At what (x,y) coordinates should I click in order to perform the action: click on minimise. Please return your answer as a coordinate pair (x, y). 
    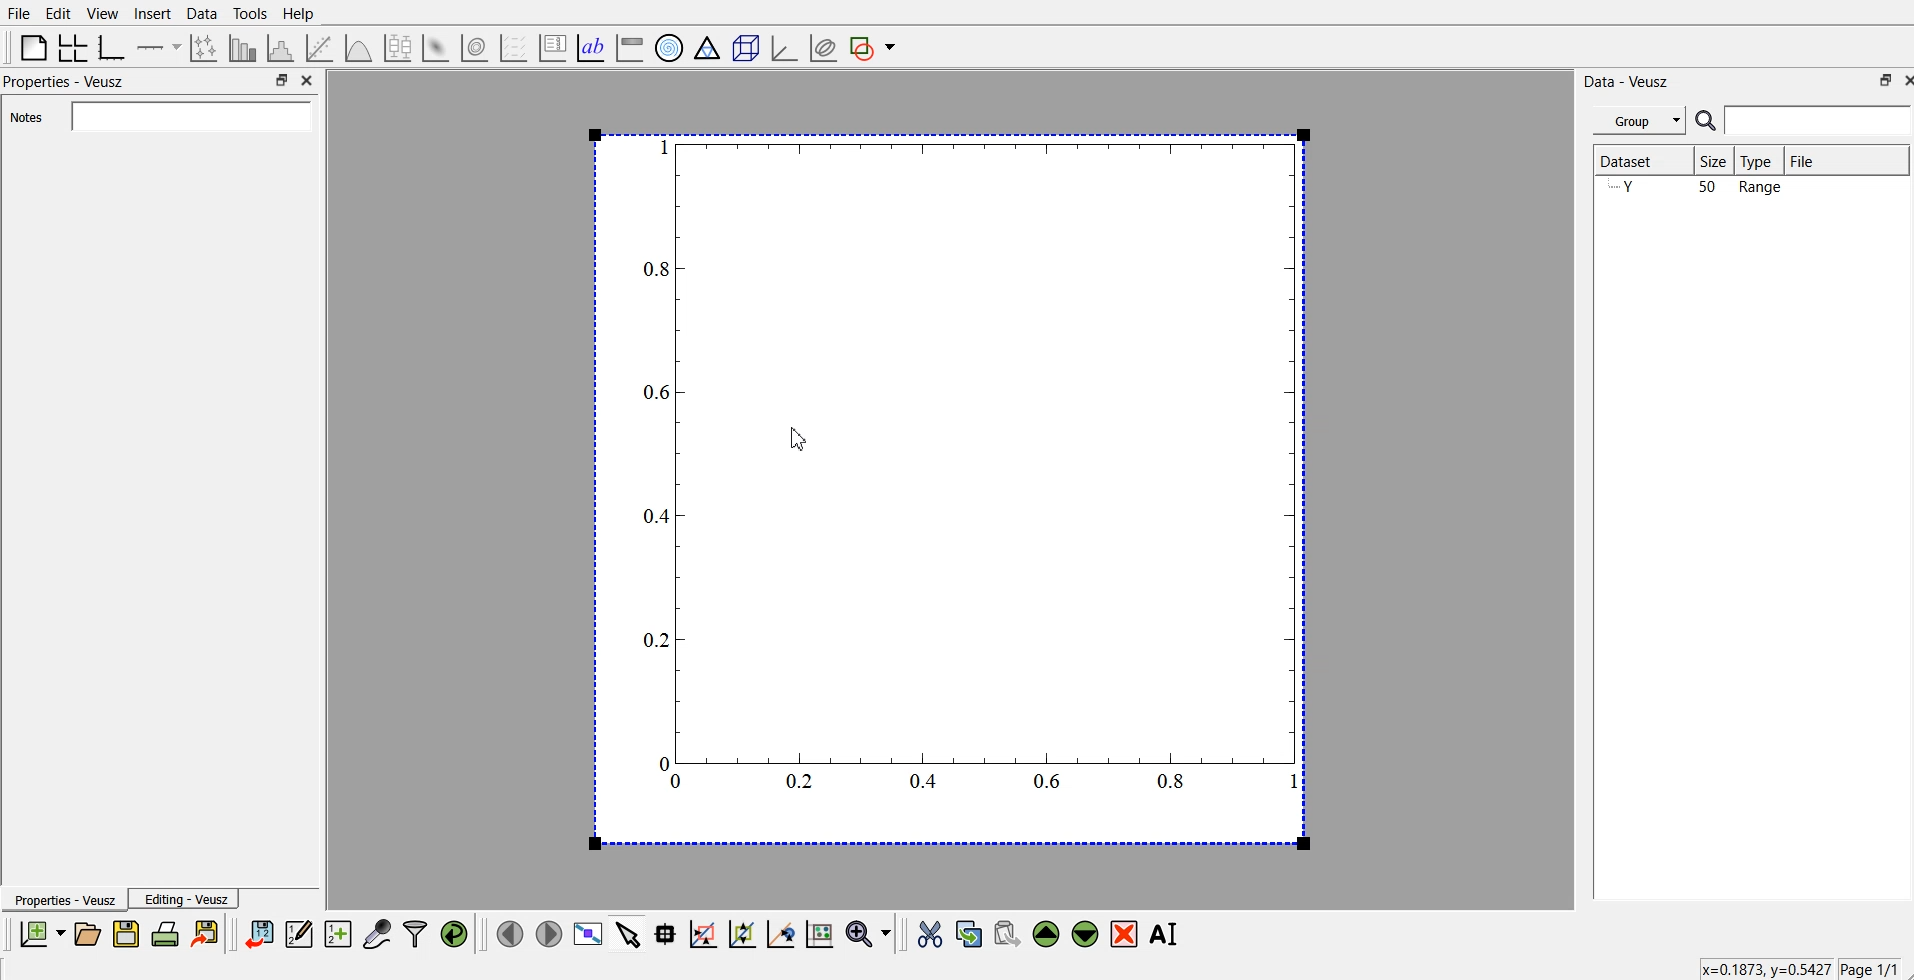
    Looking at the image, I should click on (1879, 80).